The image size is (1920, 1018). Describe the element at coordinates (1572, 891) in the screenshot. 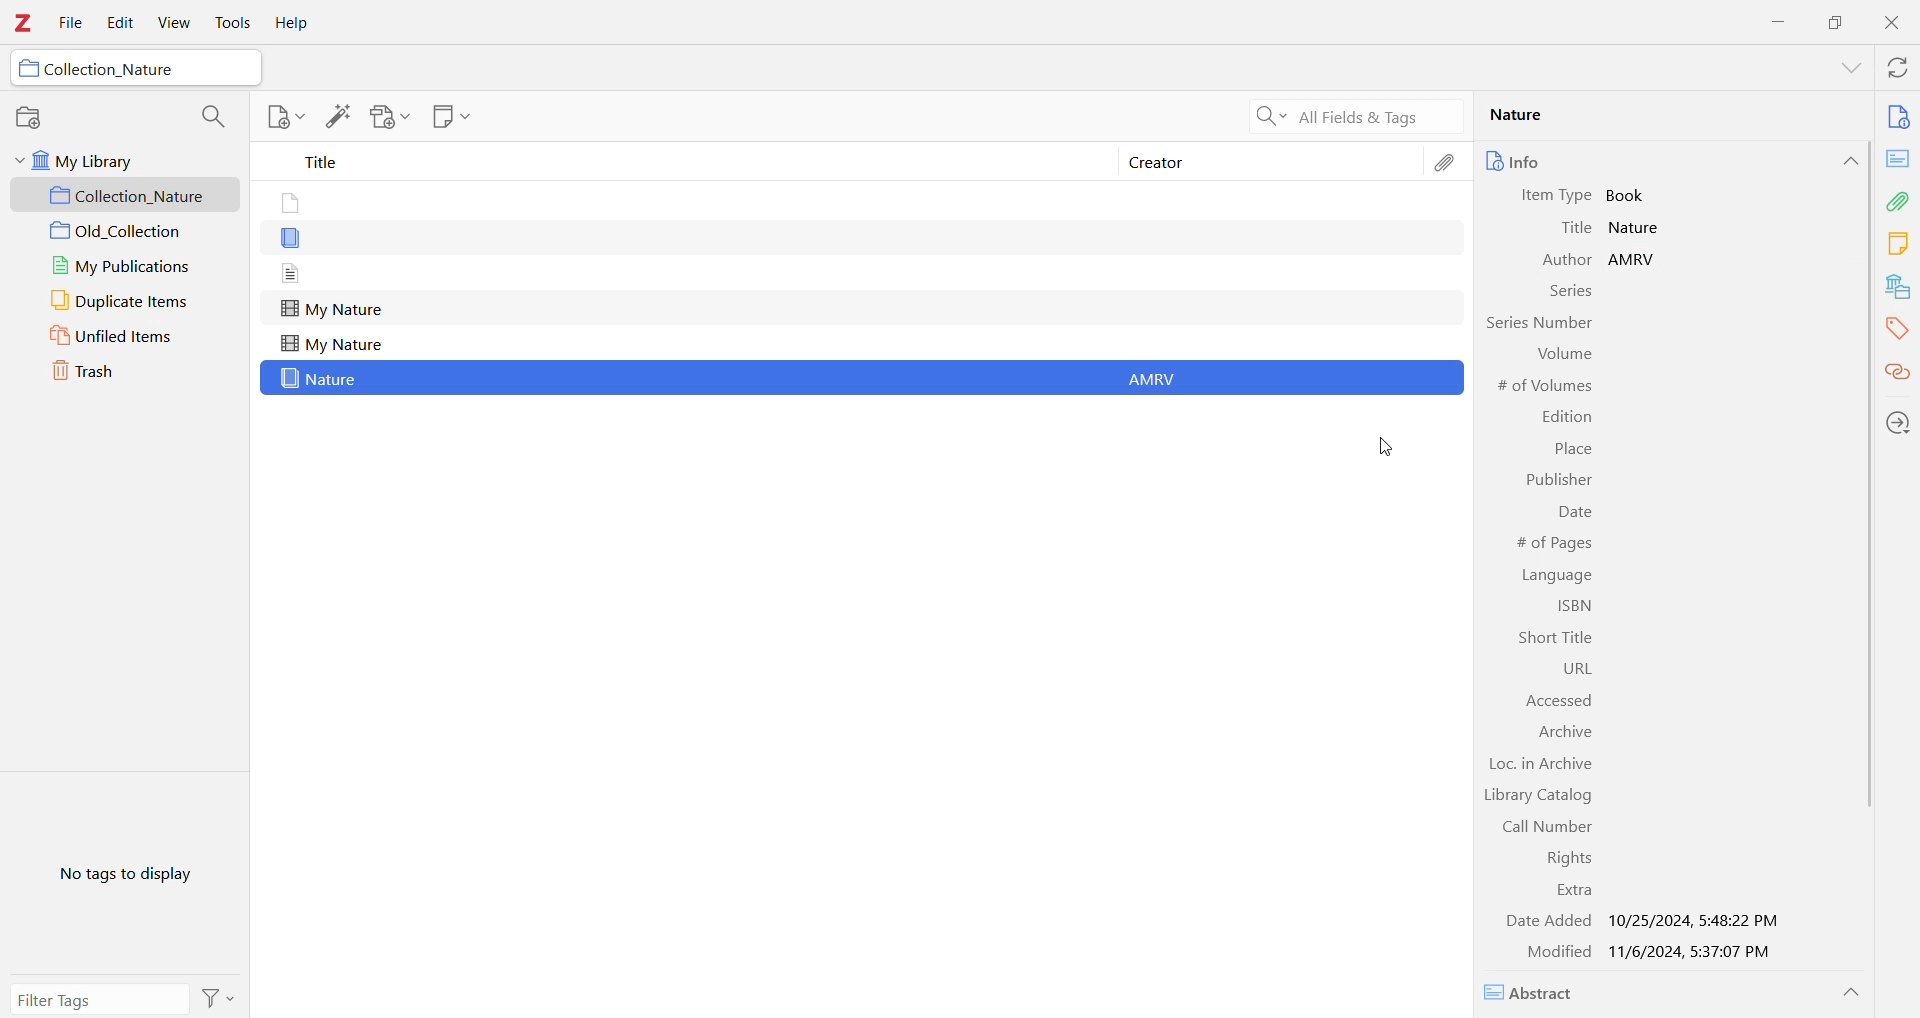

I see `Extra` at that location.